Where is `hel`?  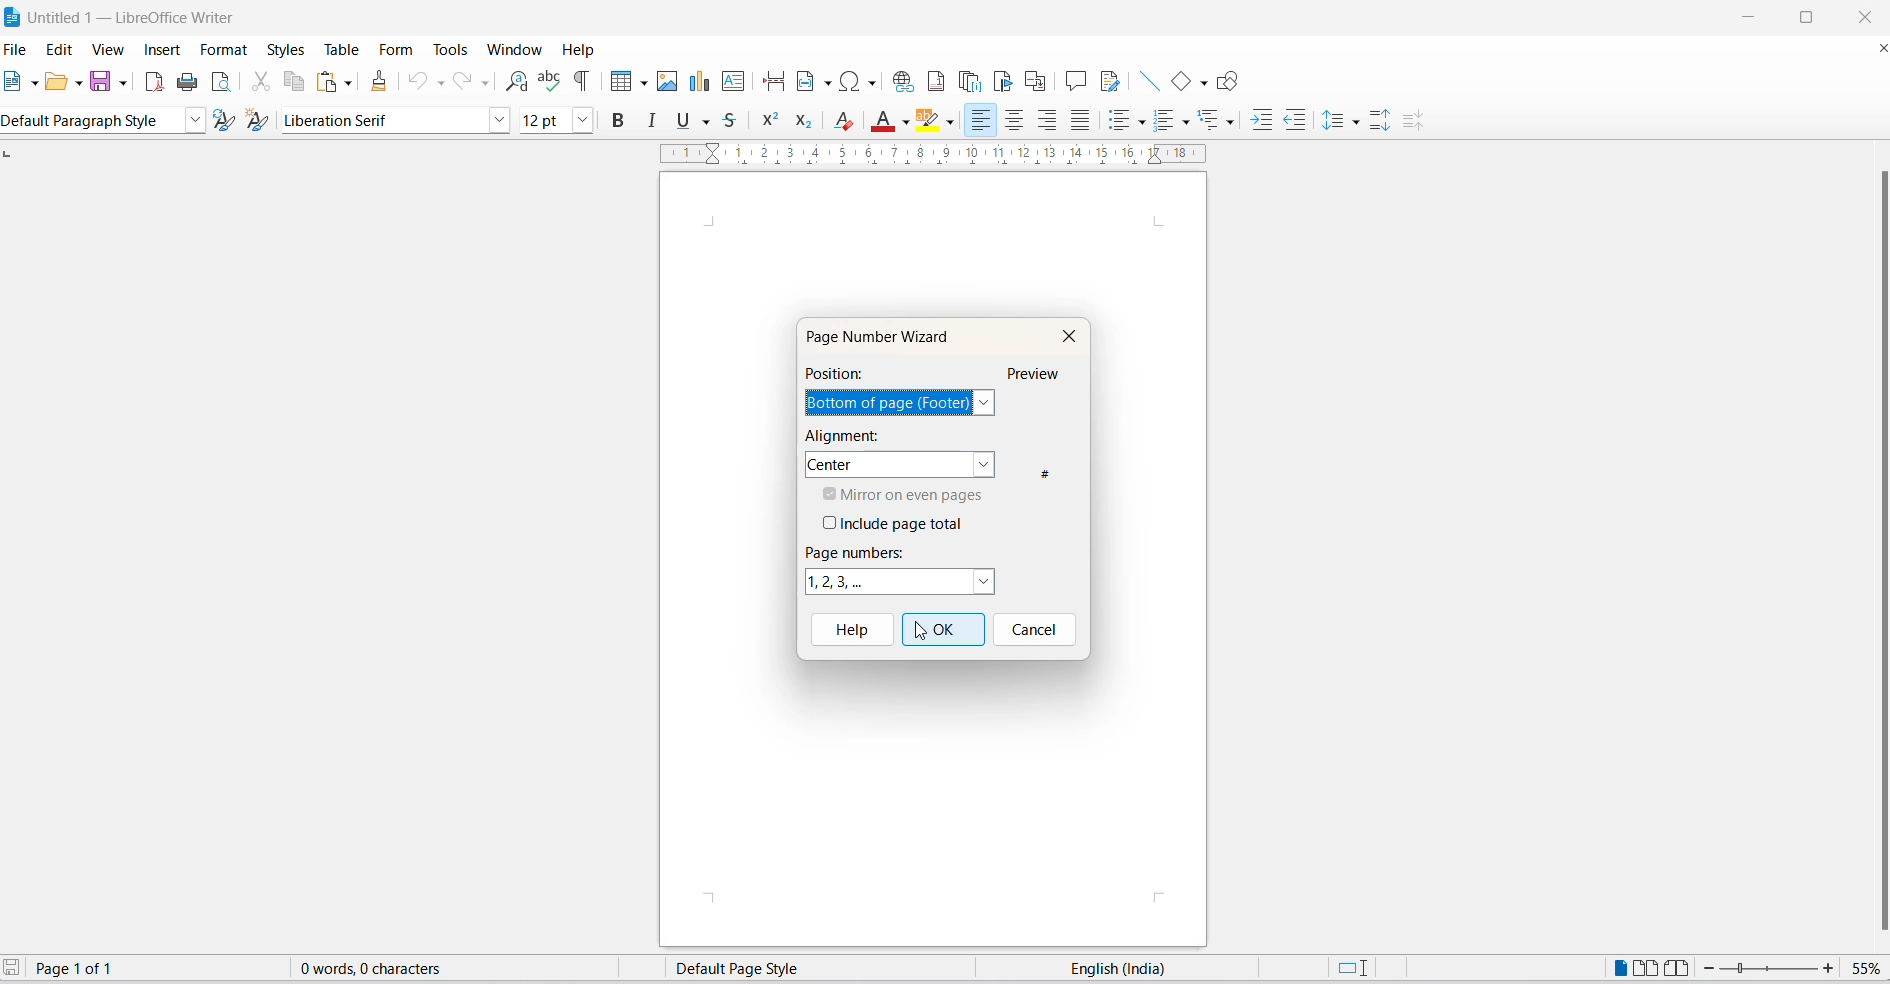 hel is located at coordinates (848, 630).